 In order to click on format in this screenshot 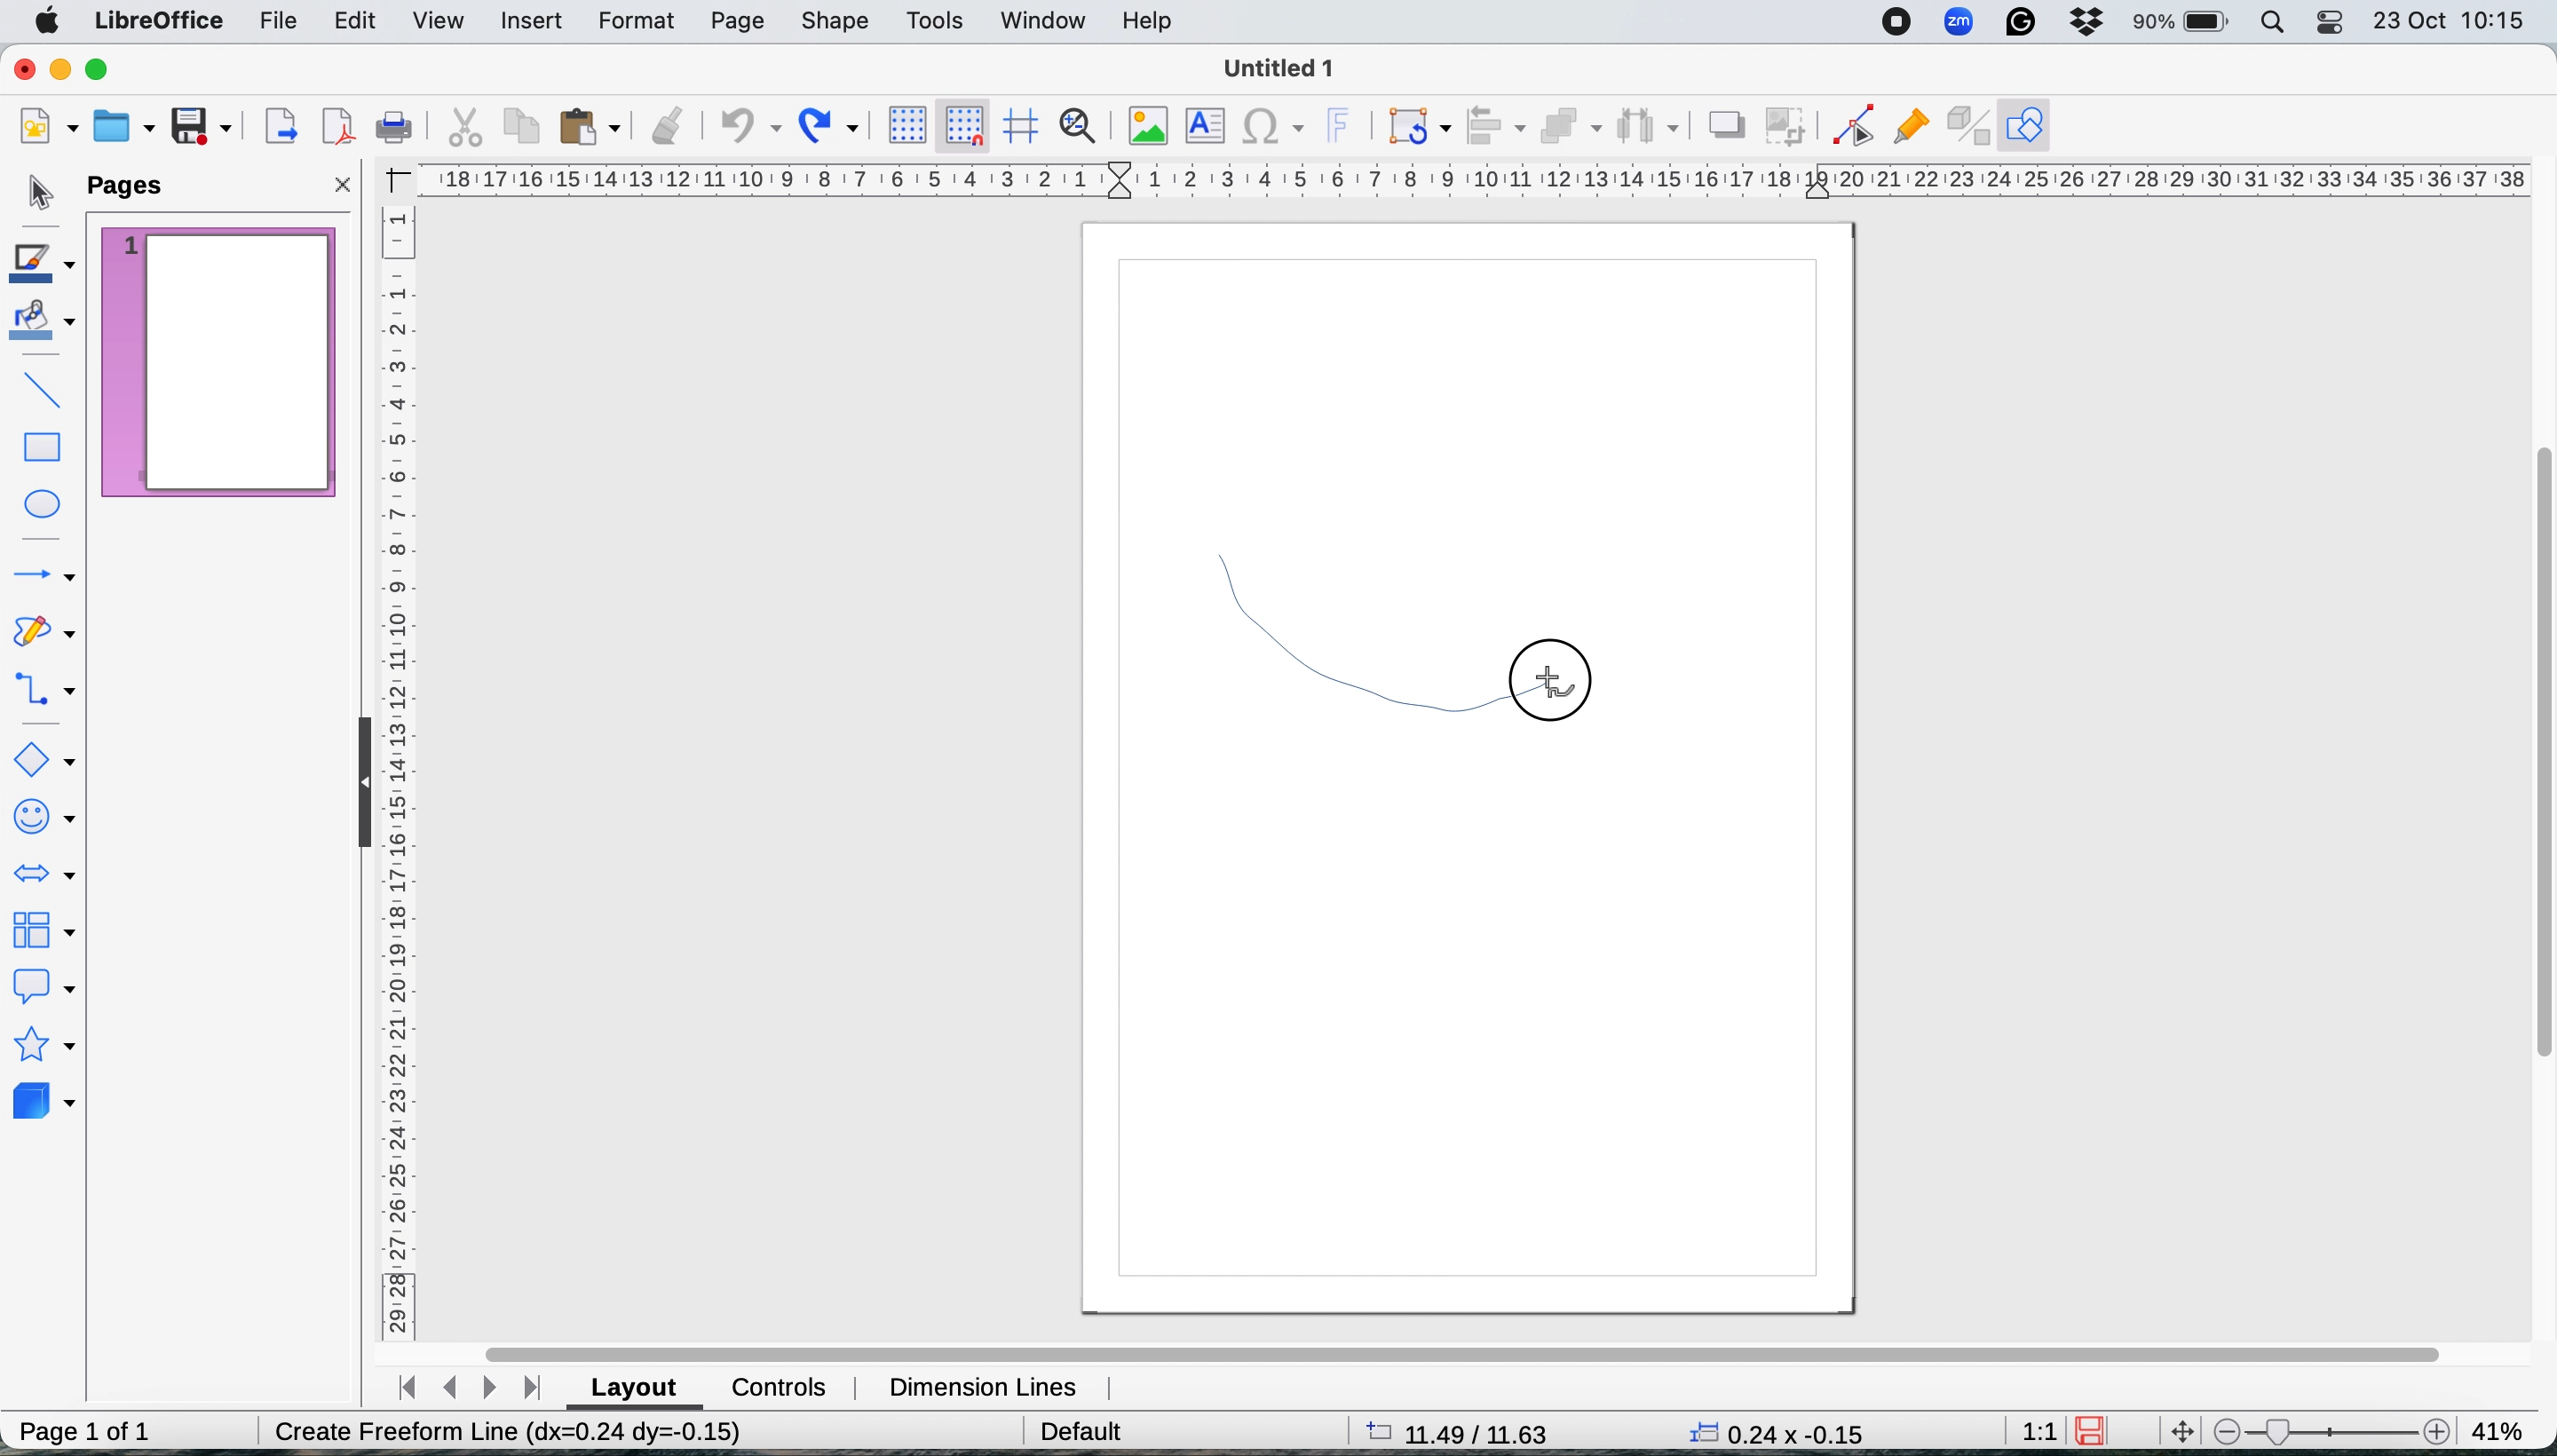, I will do `click(638, 21)`.